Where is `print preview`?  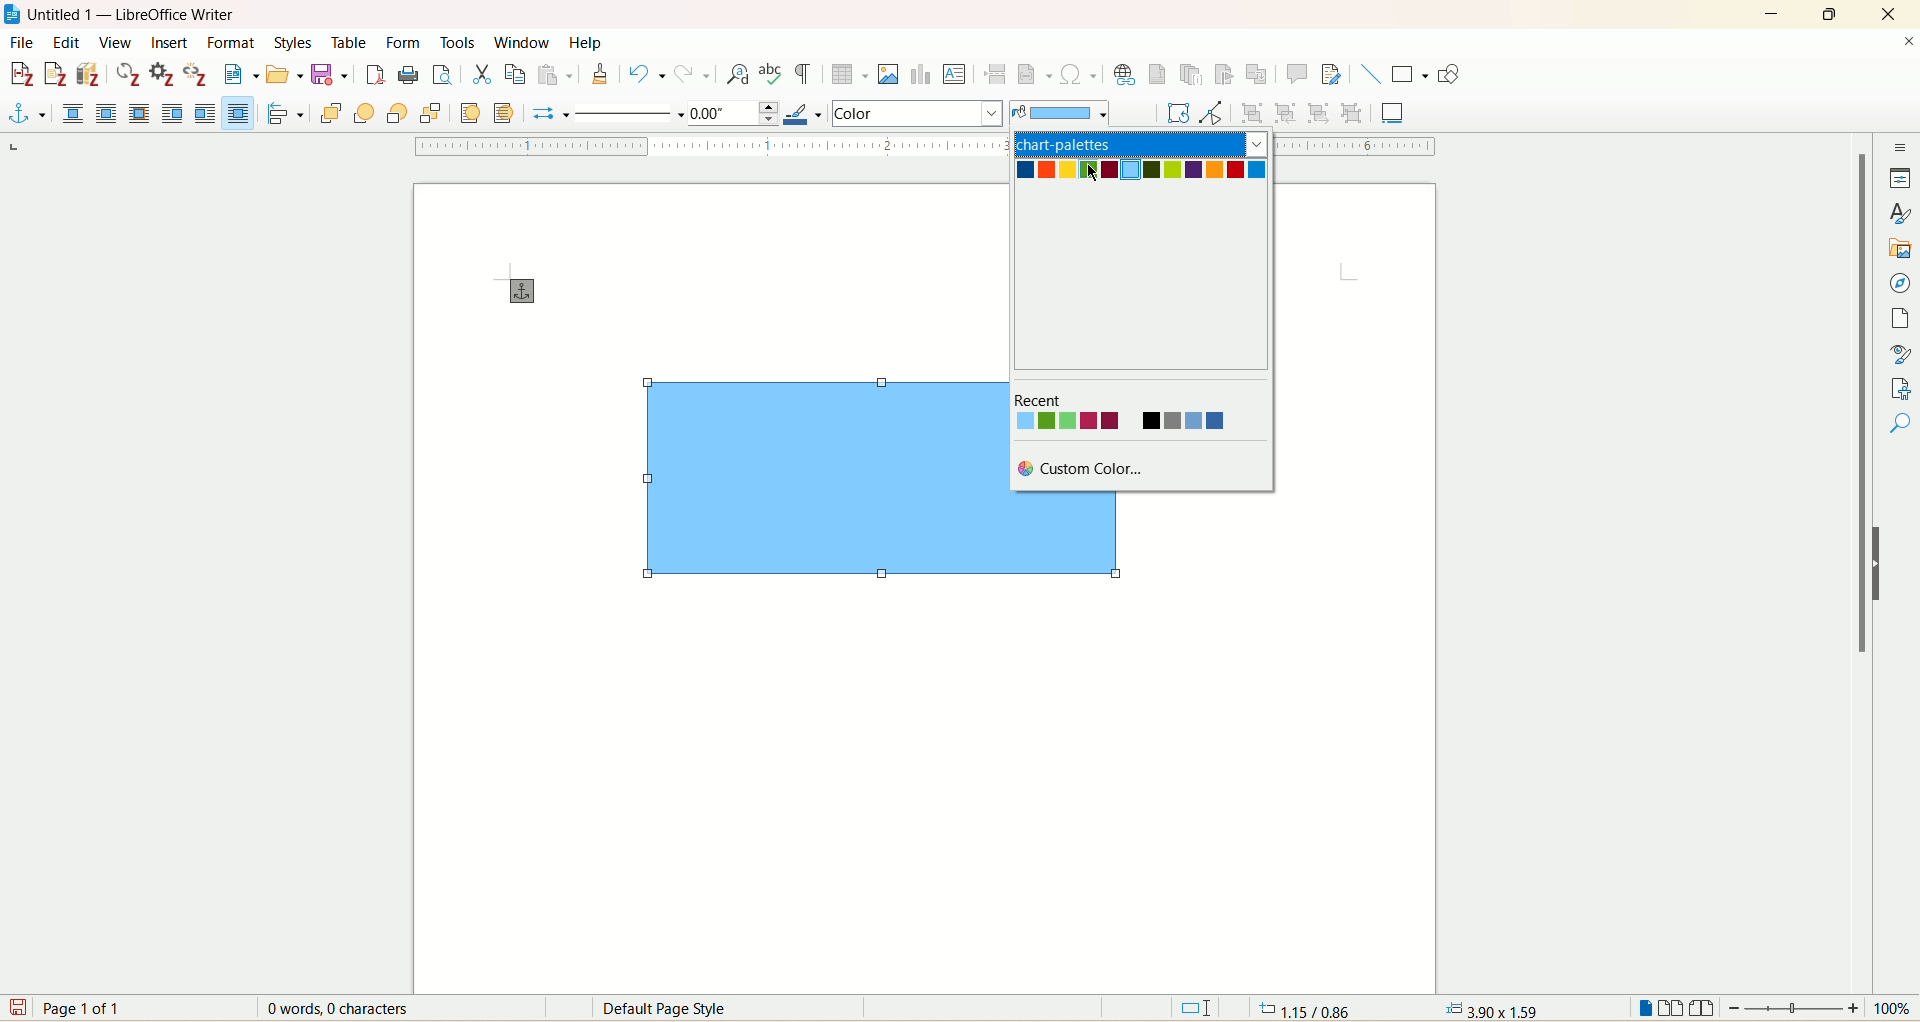 print preview is located at coordinates (441, 77).